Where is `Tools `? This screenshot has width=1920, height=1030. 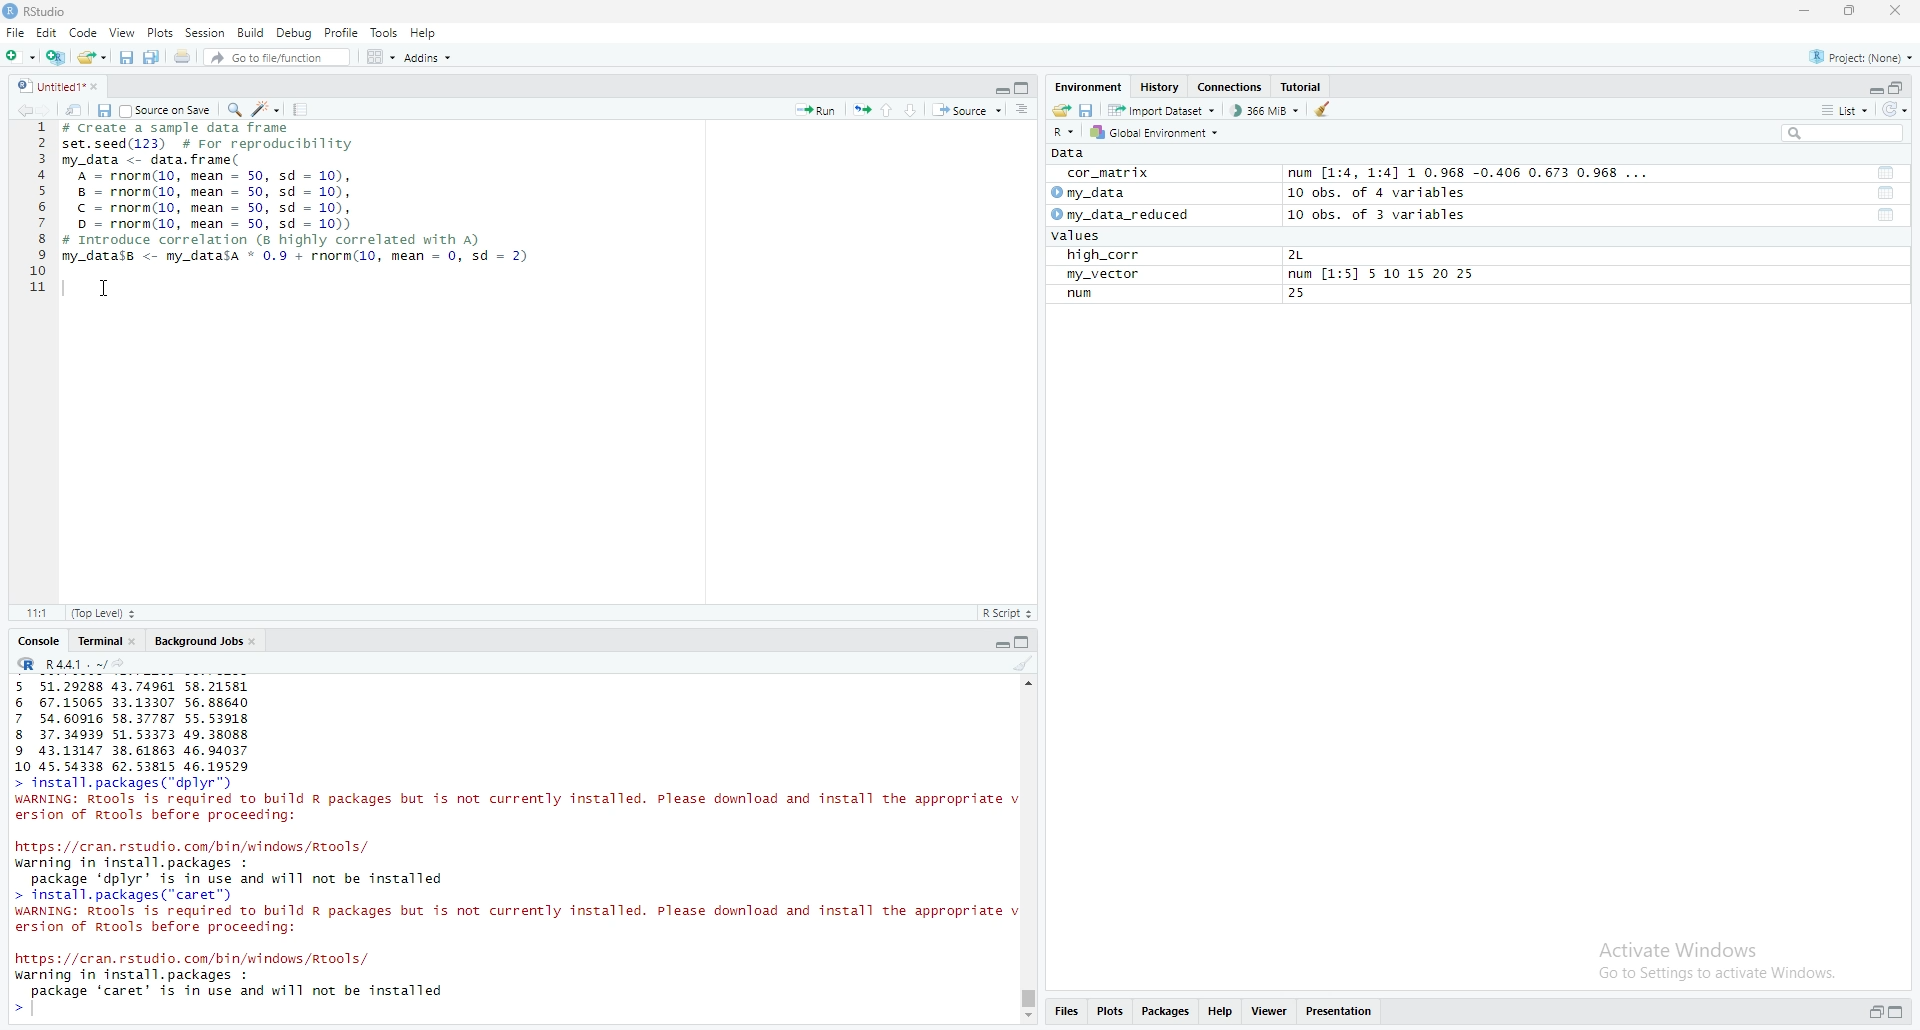
Tools  is located at coordinates (302, 108).